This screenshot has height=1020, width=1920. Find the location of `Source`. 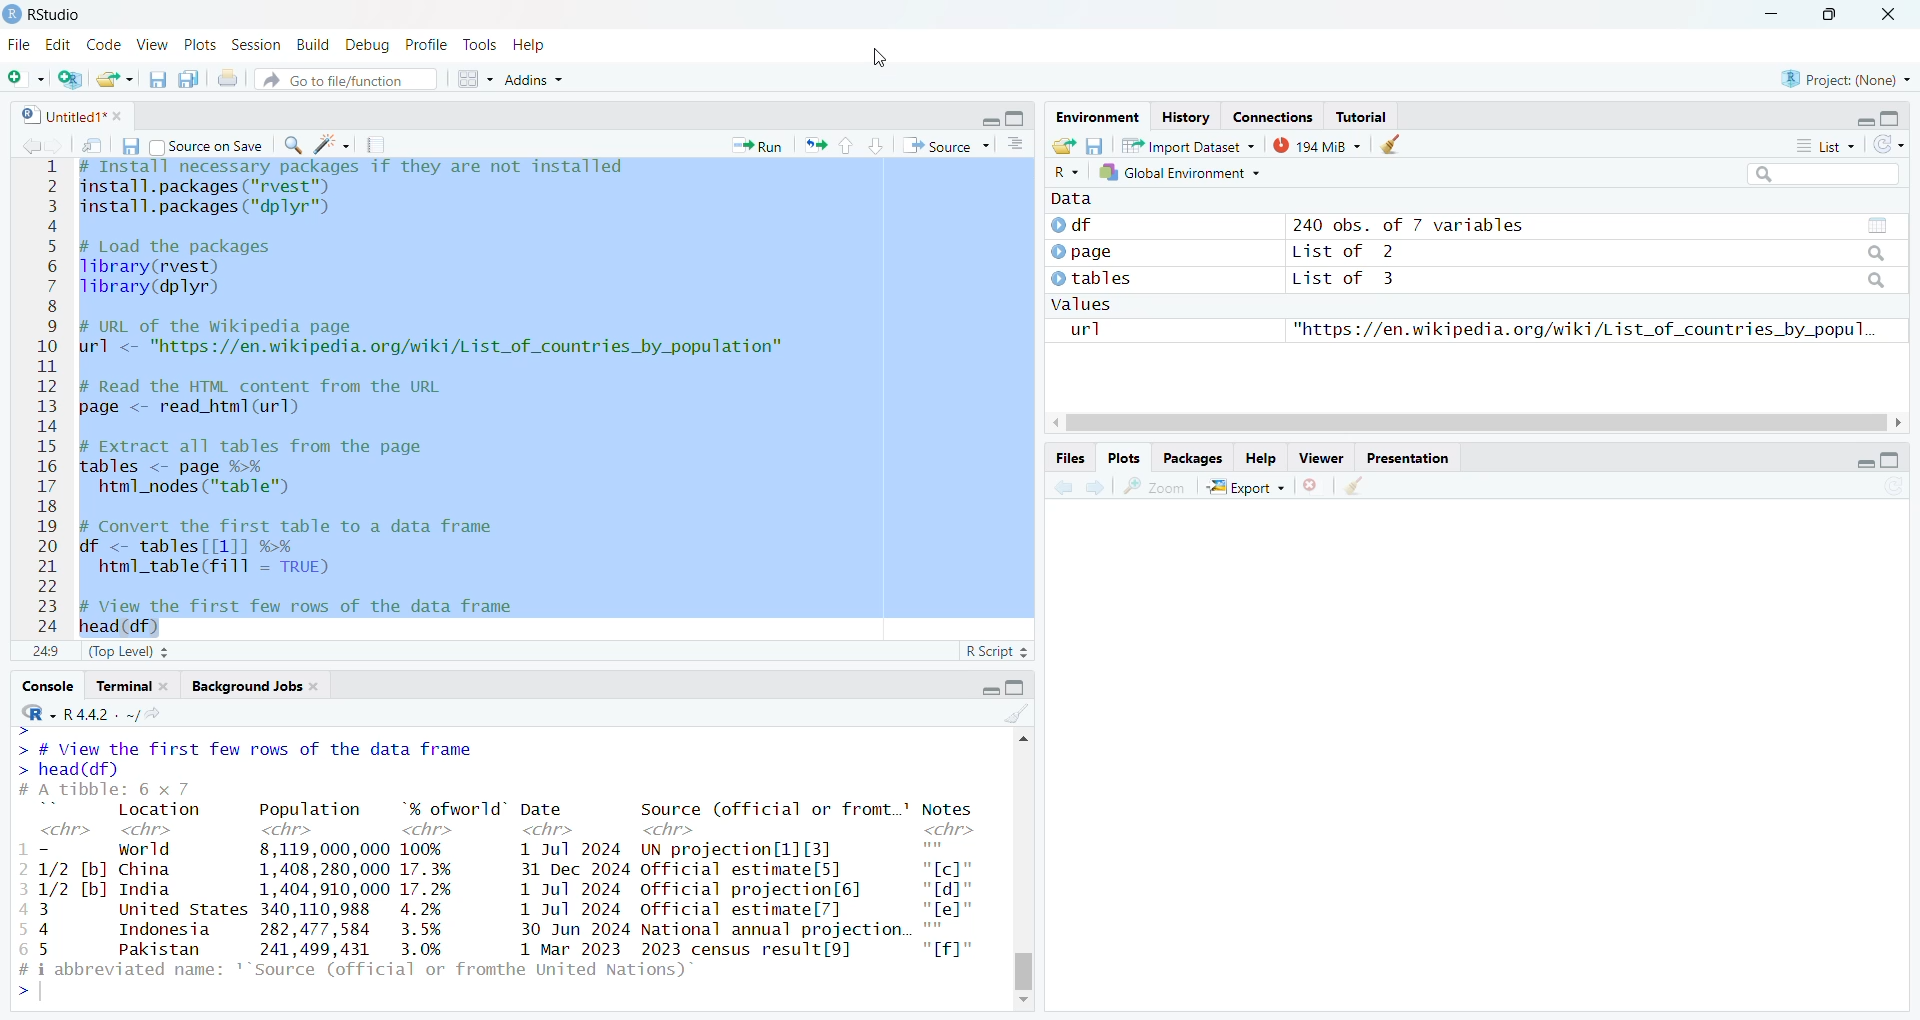

Source is located at coordinates (946, 145).